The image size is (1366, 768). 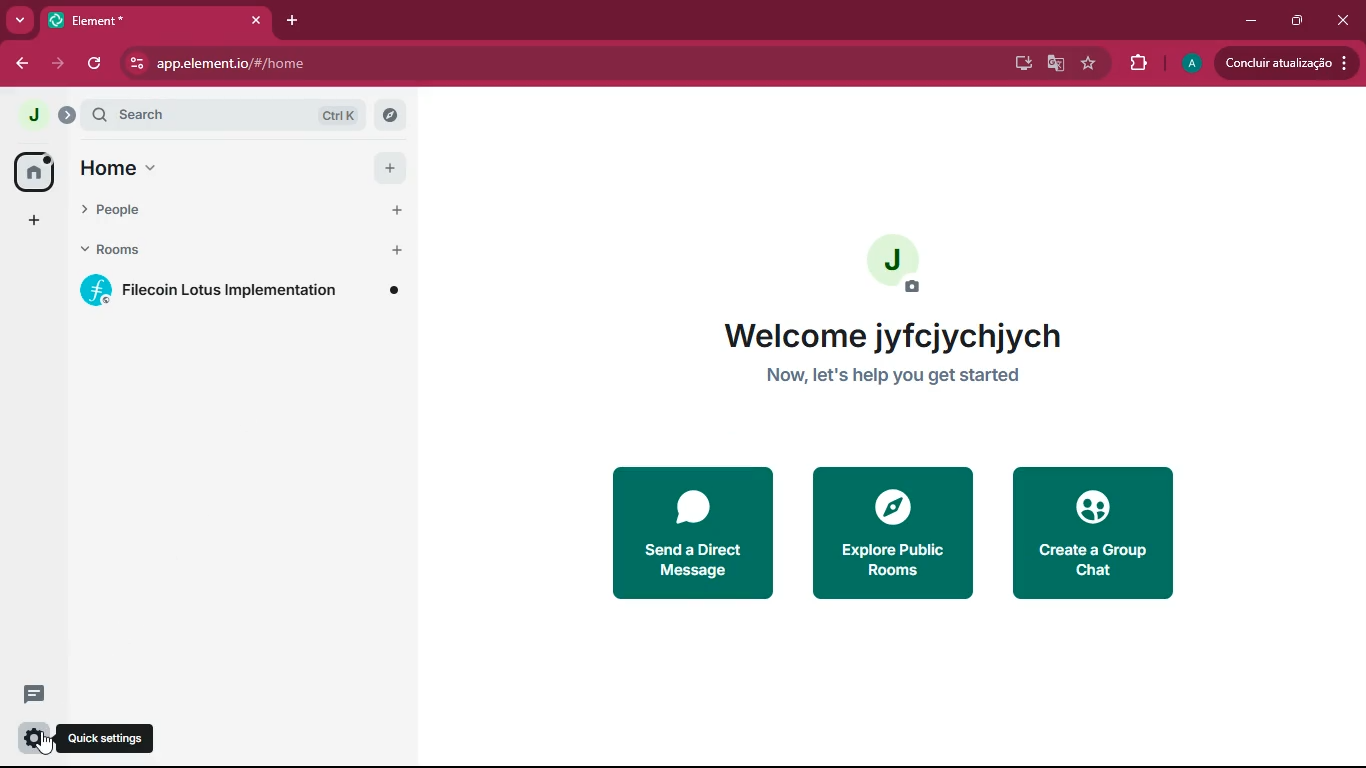 I want to click on desktop, so click(x=1017, y=64).